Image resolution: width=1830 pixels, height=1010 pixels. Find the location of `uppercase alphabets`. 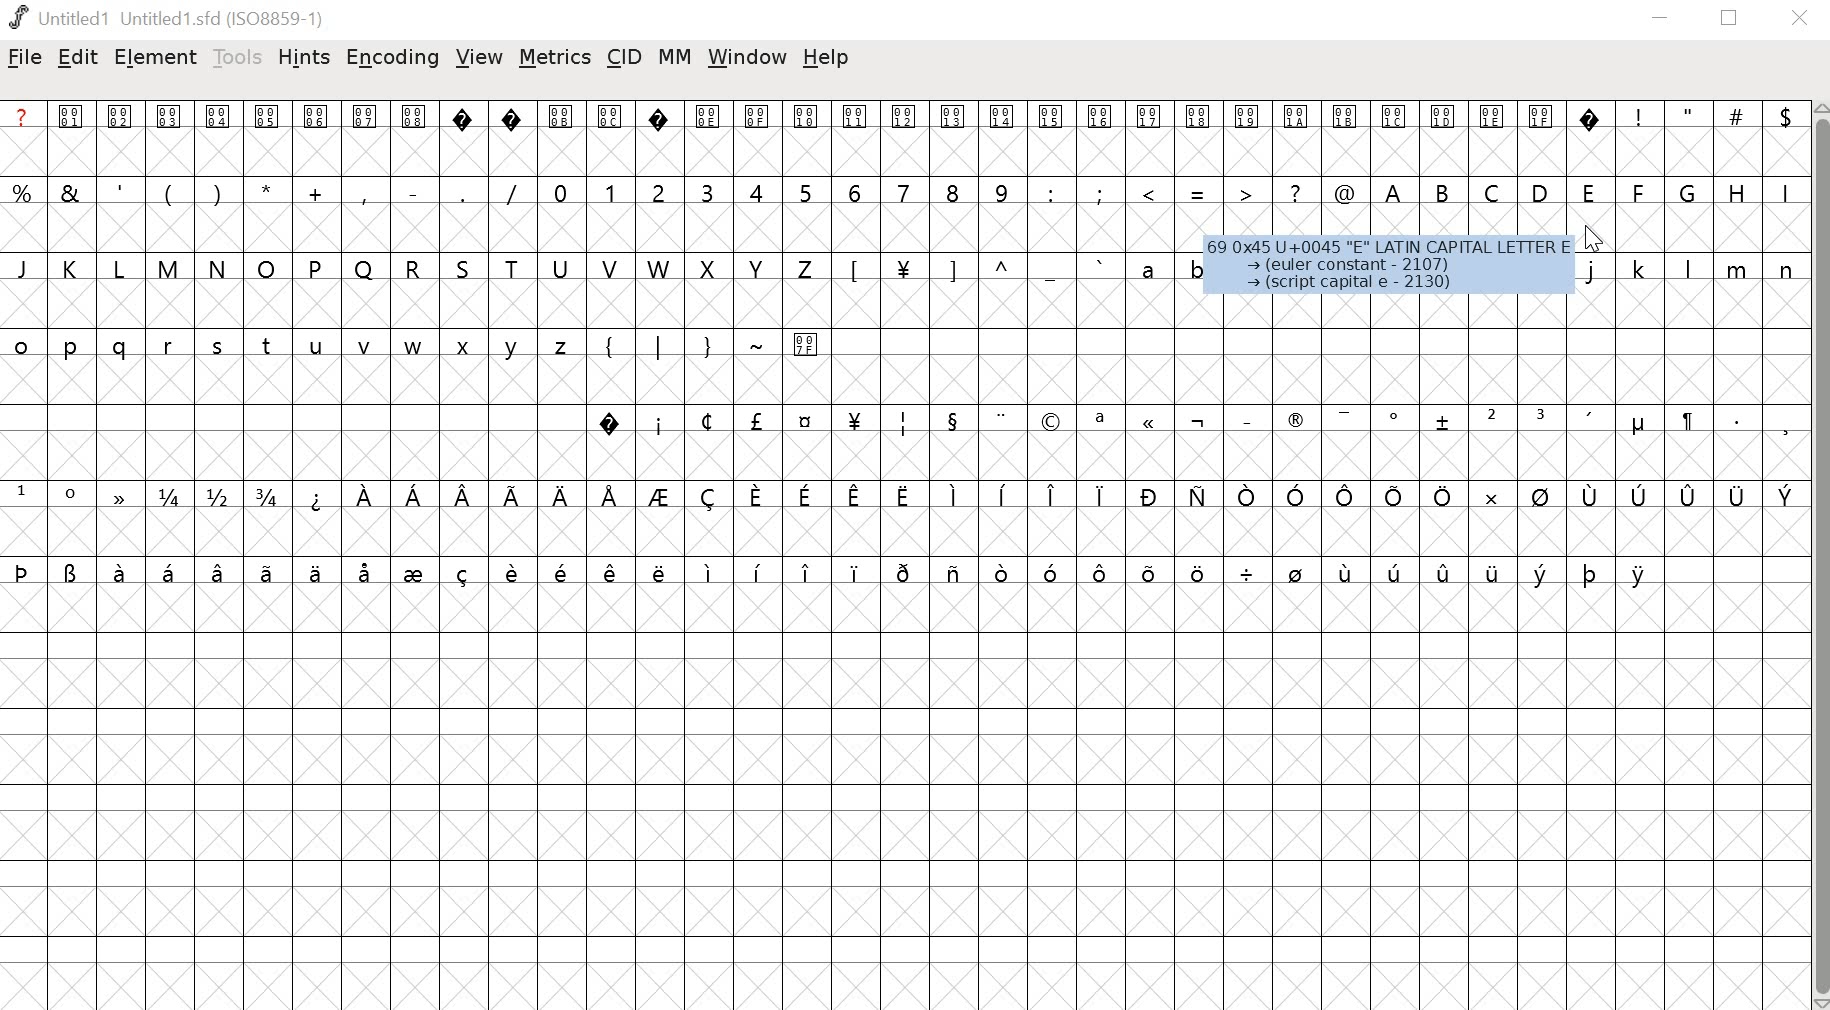

uppercase alphabets is located at coordinates (1588, 190).